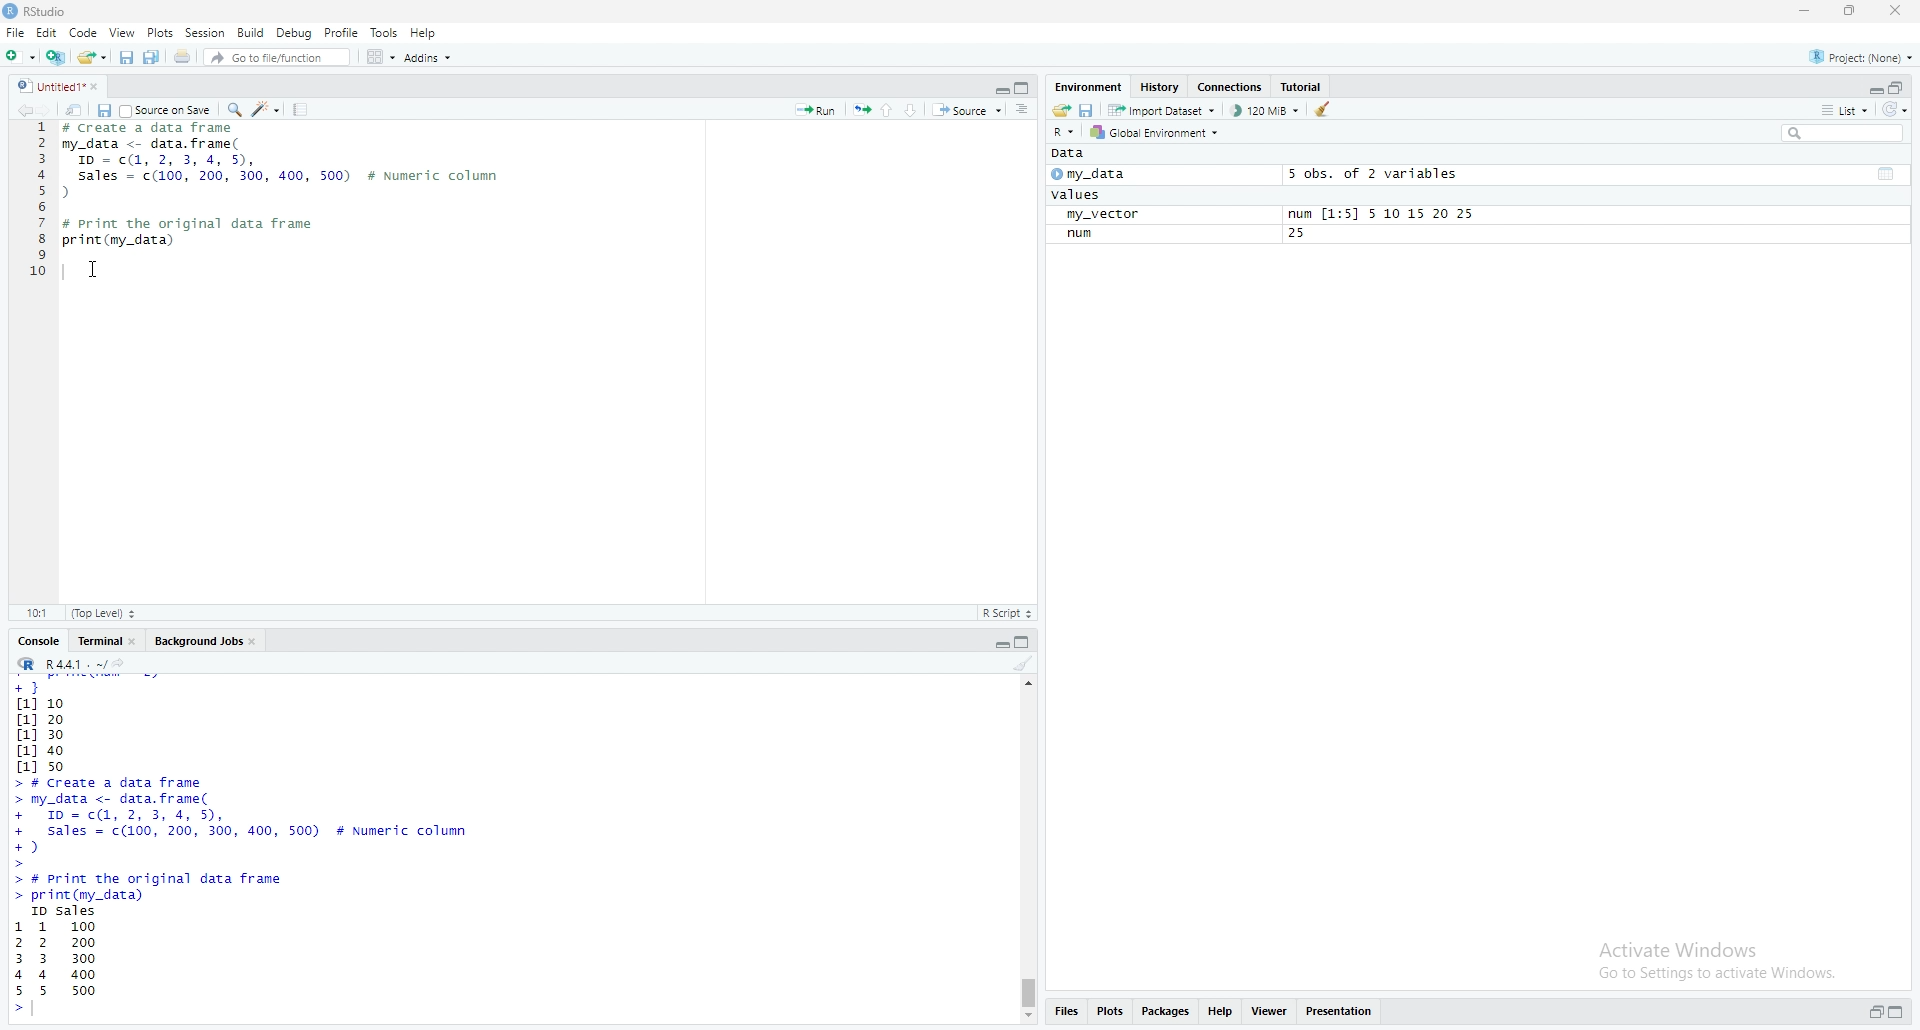  I want to click on save workspace as, so click(1086, 110).